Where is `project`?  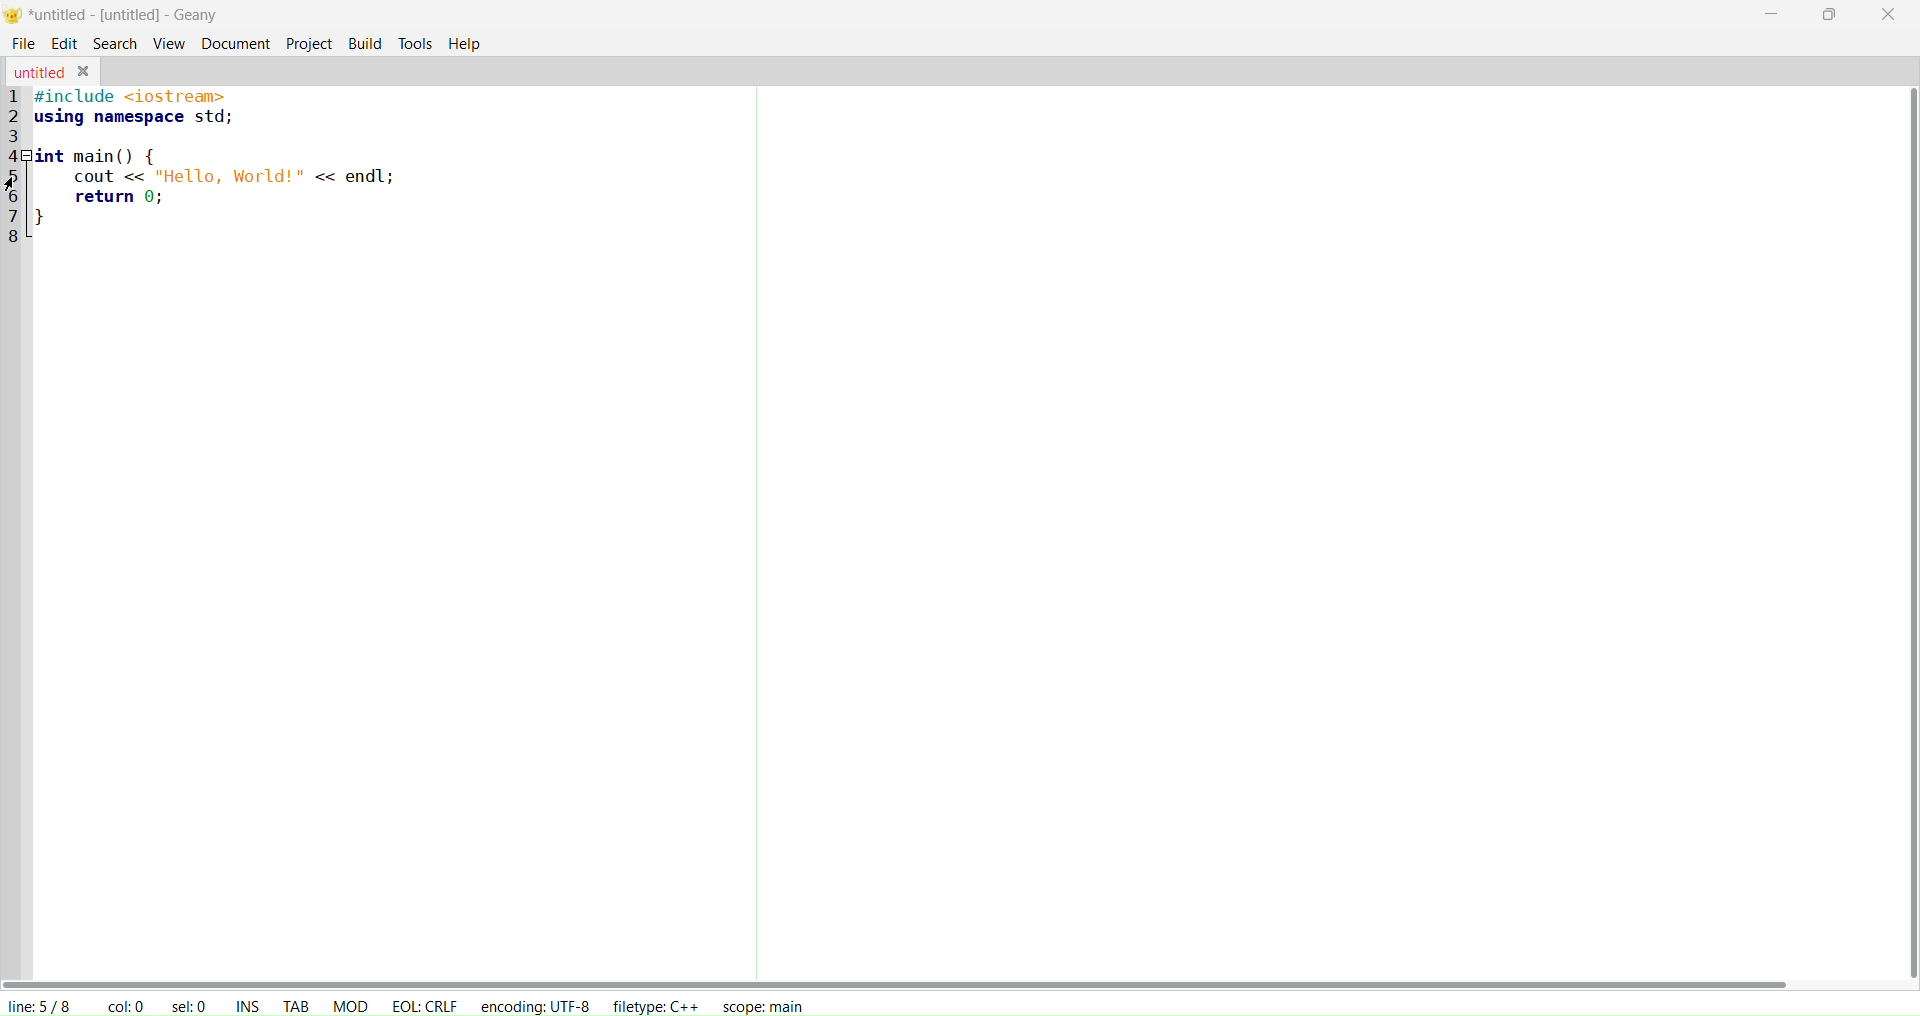
project is located at coordinates (307, 43).